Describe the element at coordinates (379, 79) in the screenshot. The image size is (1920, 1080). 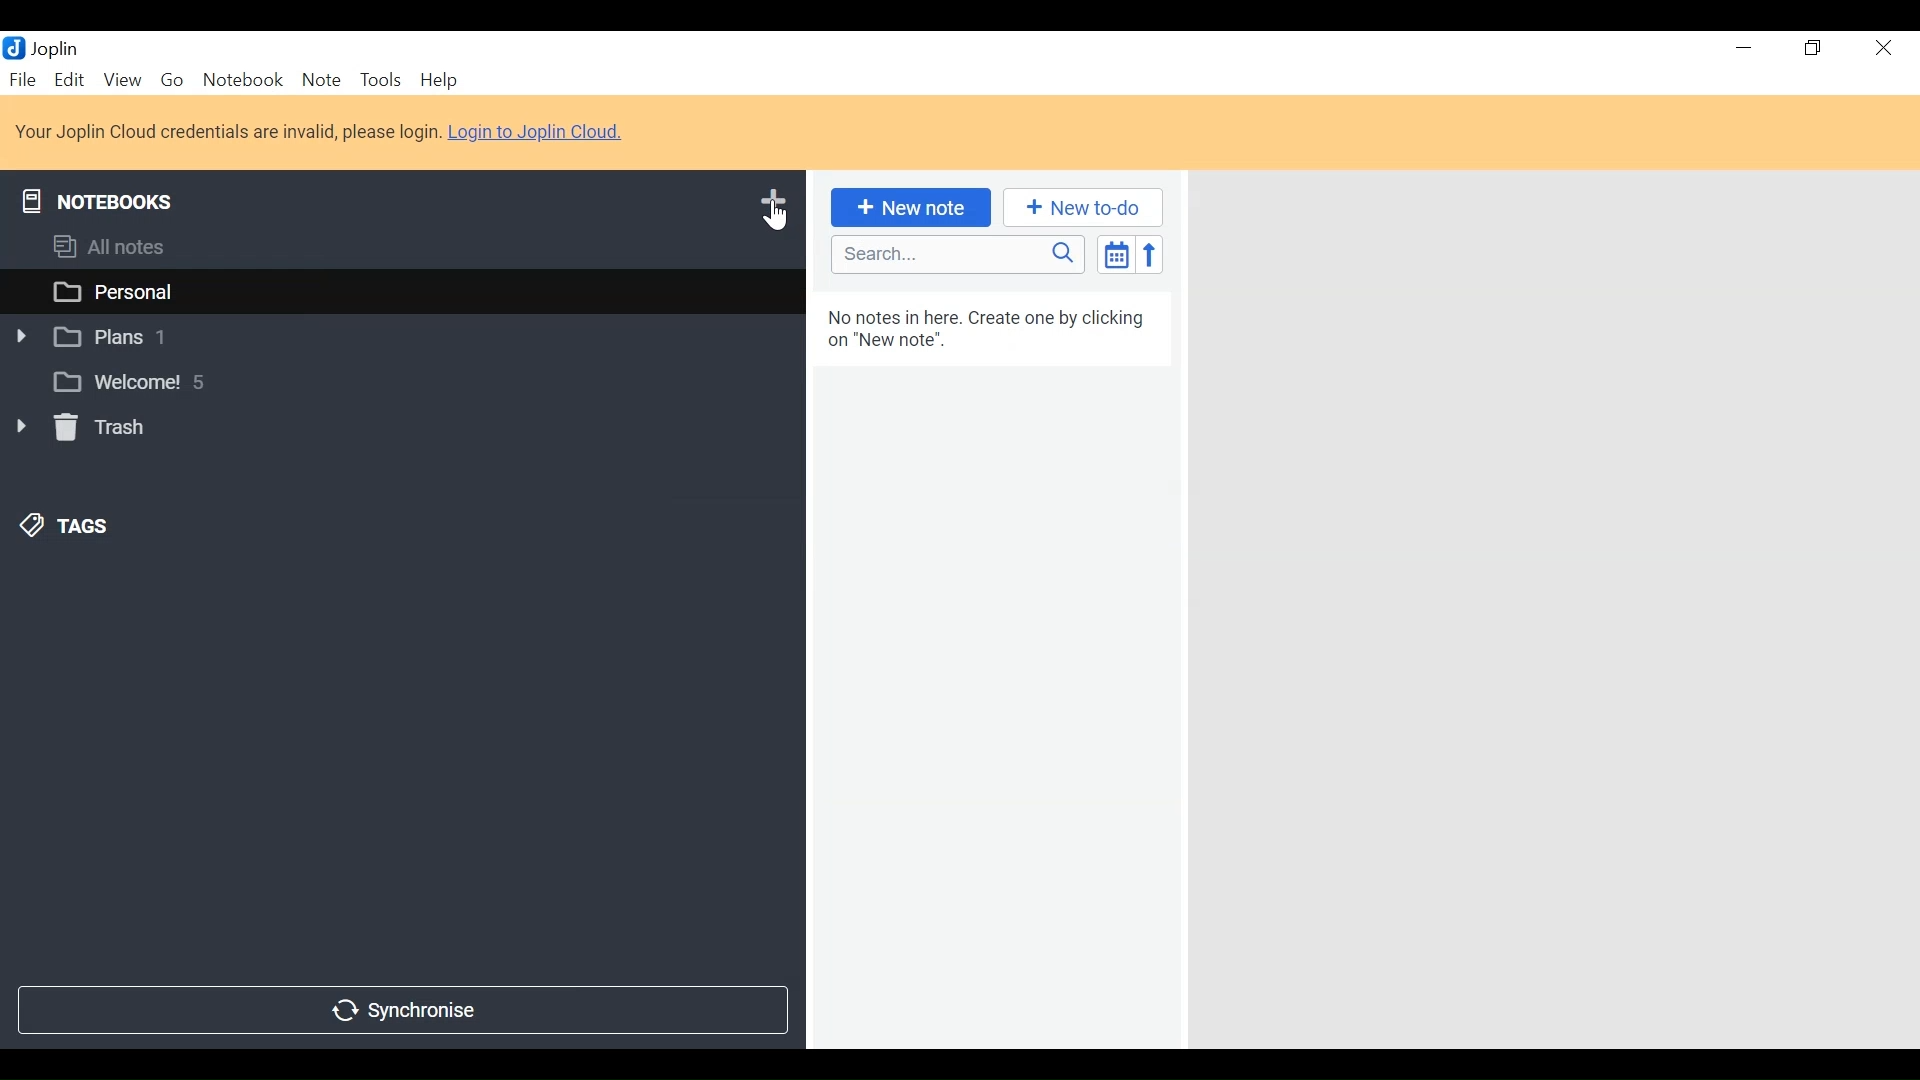
I see `Tools` at that location.